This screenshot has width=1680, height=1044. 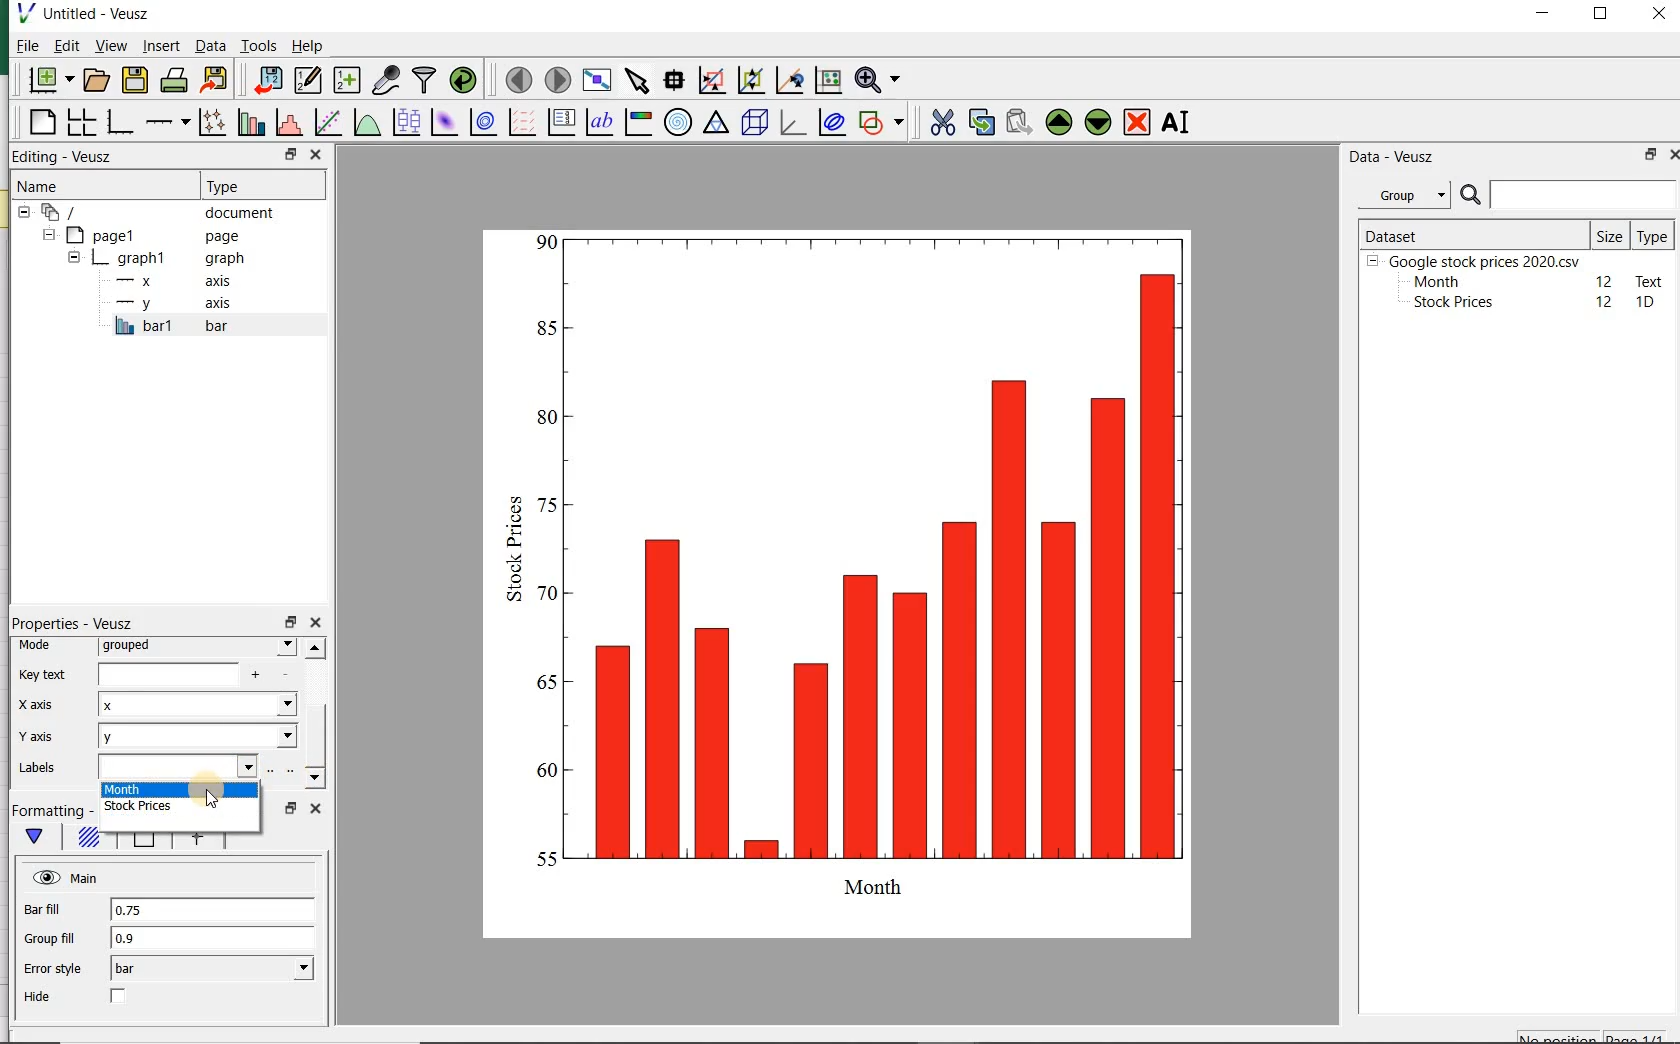 I want to click on export to graphics format, so click(x=215, y=81).